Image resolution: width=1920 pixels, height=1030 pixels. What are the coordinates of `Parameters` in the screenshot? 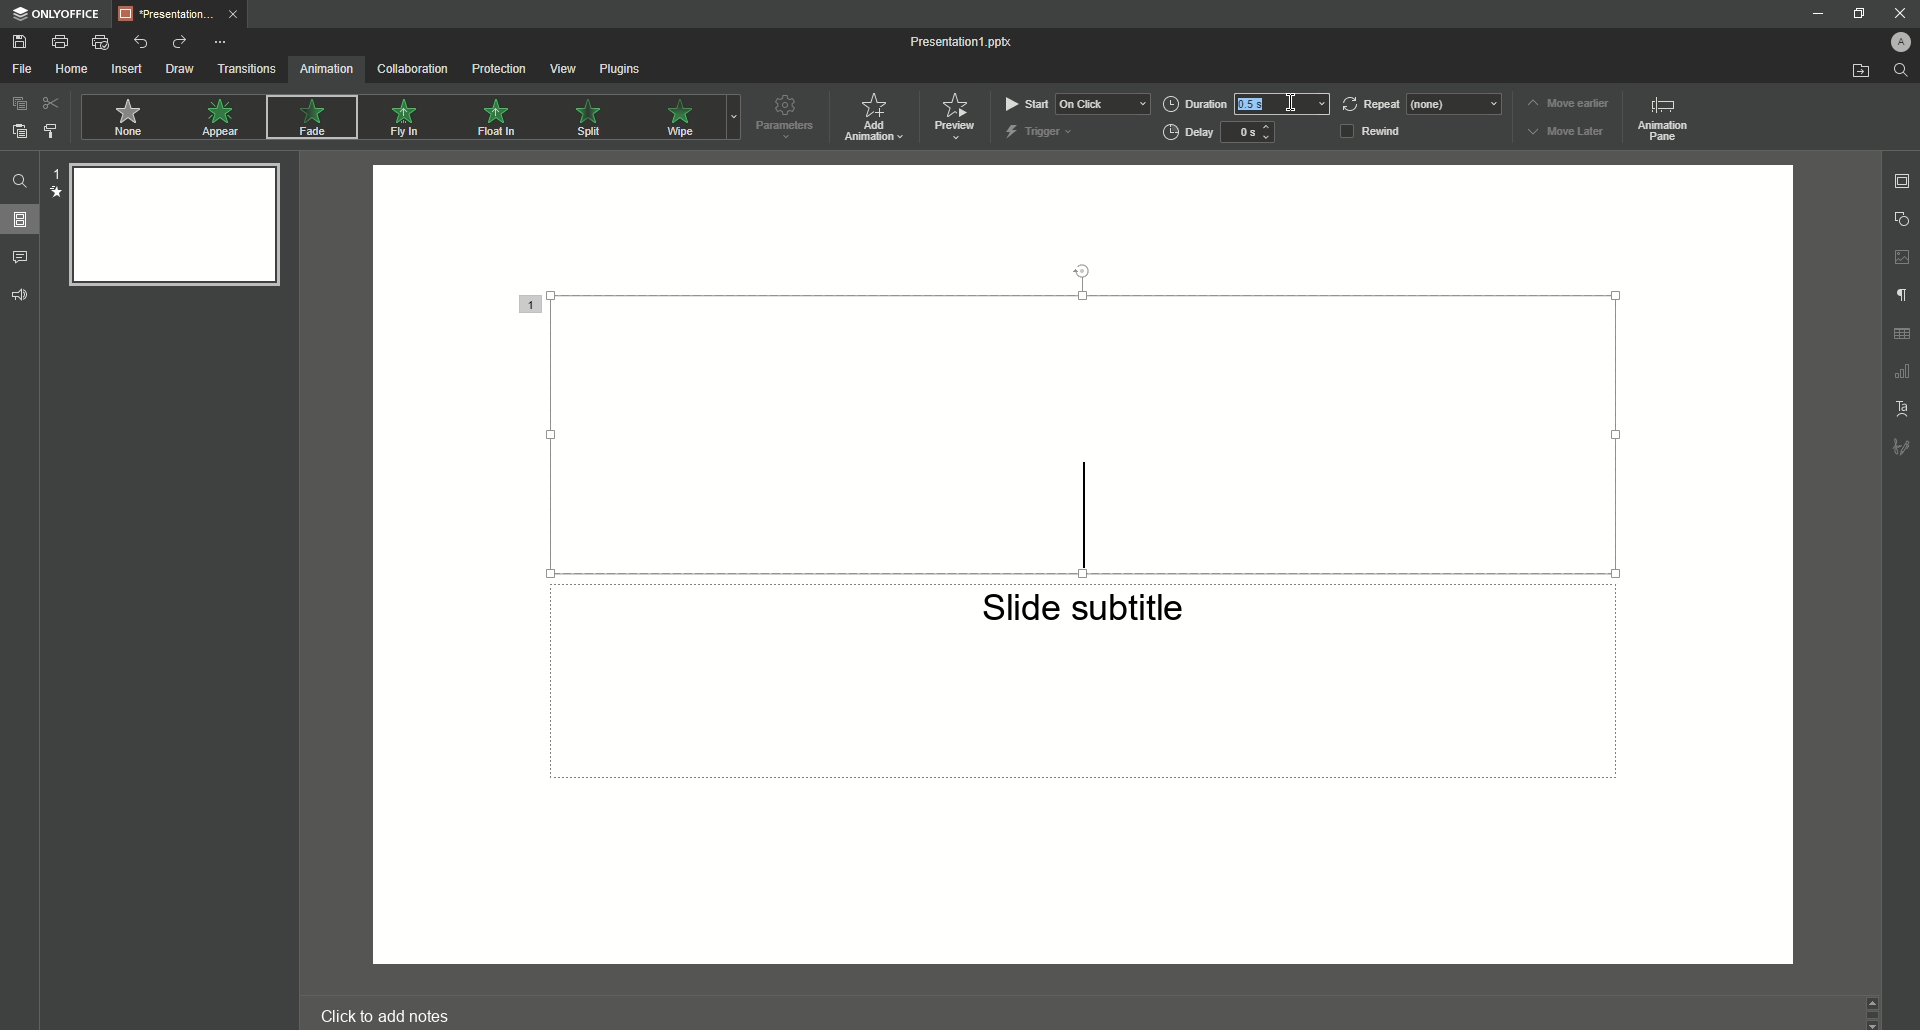 It's located at (784, 116).